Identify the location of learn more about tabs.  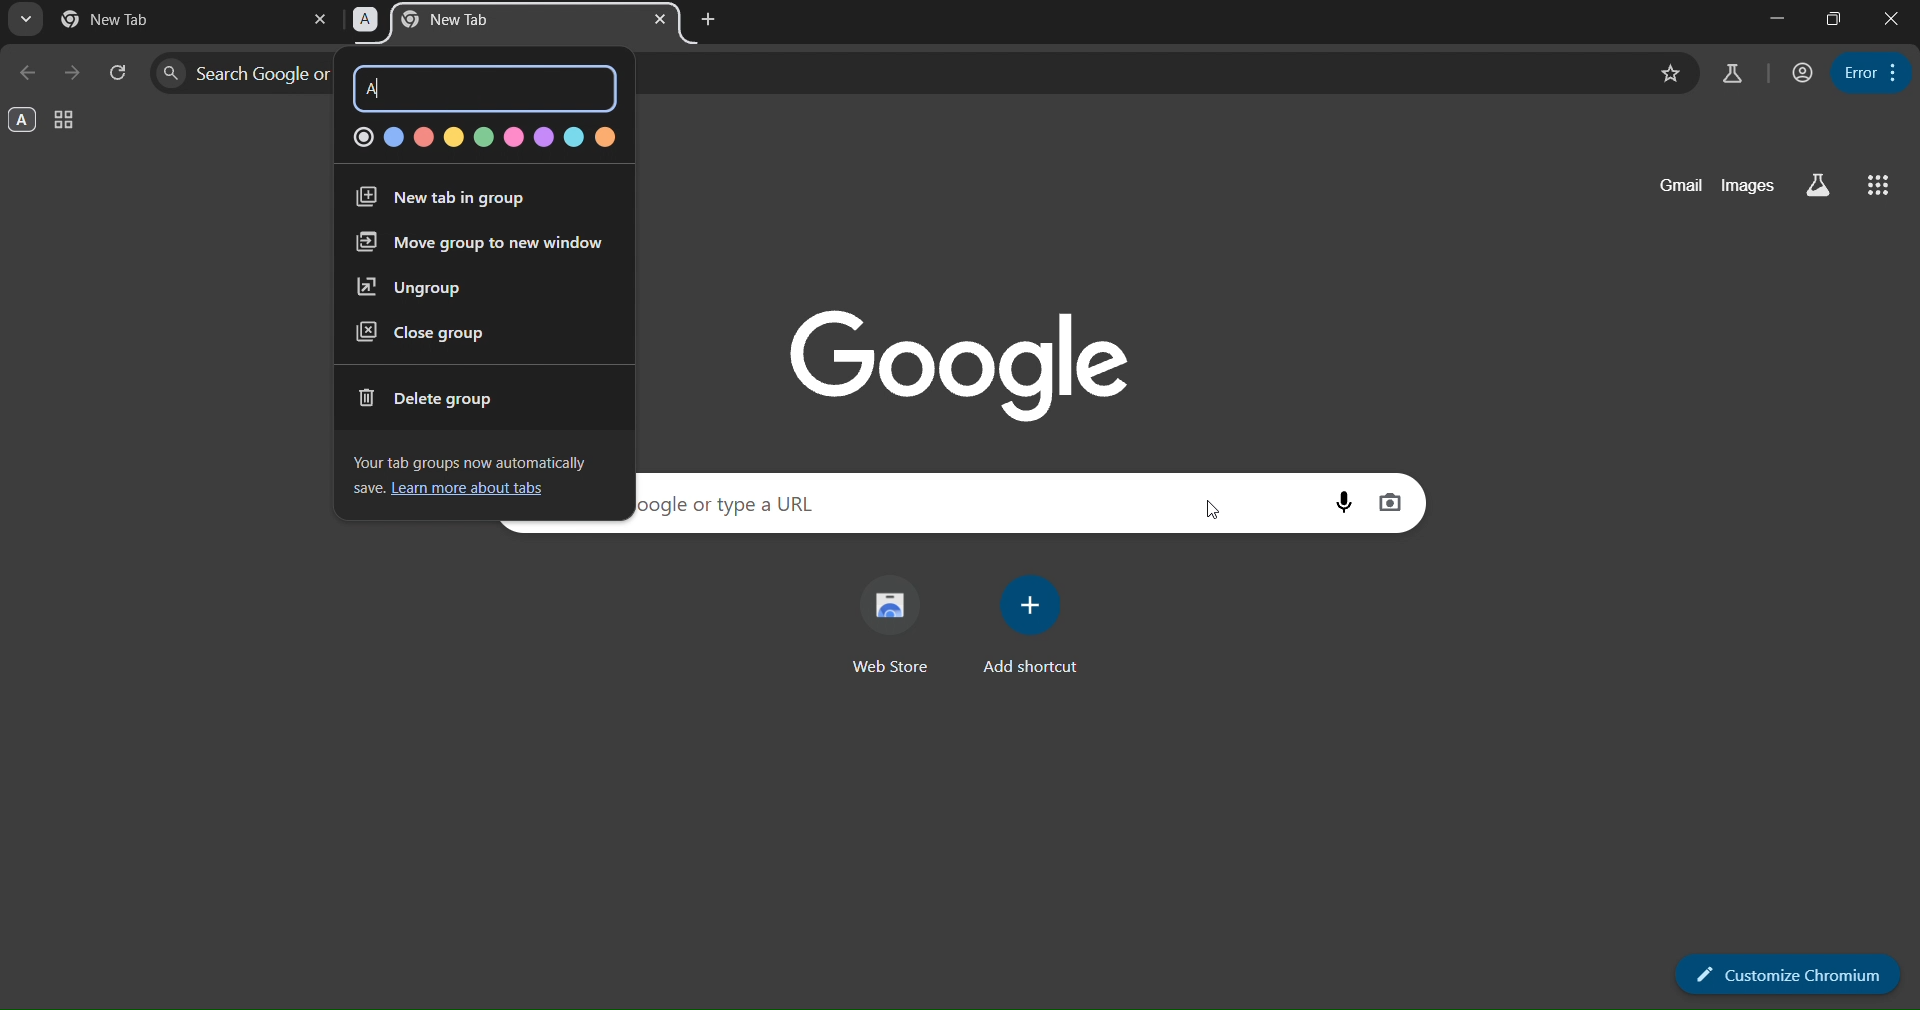
(466, 491).